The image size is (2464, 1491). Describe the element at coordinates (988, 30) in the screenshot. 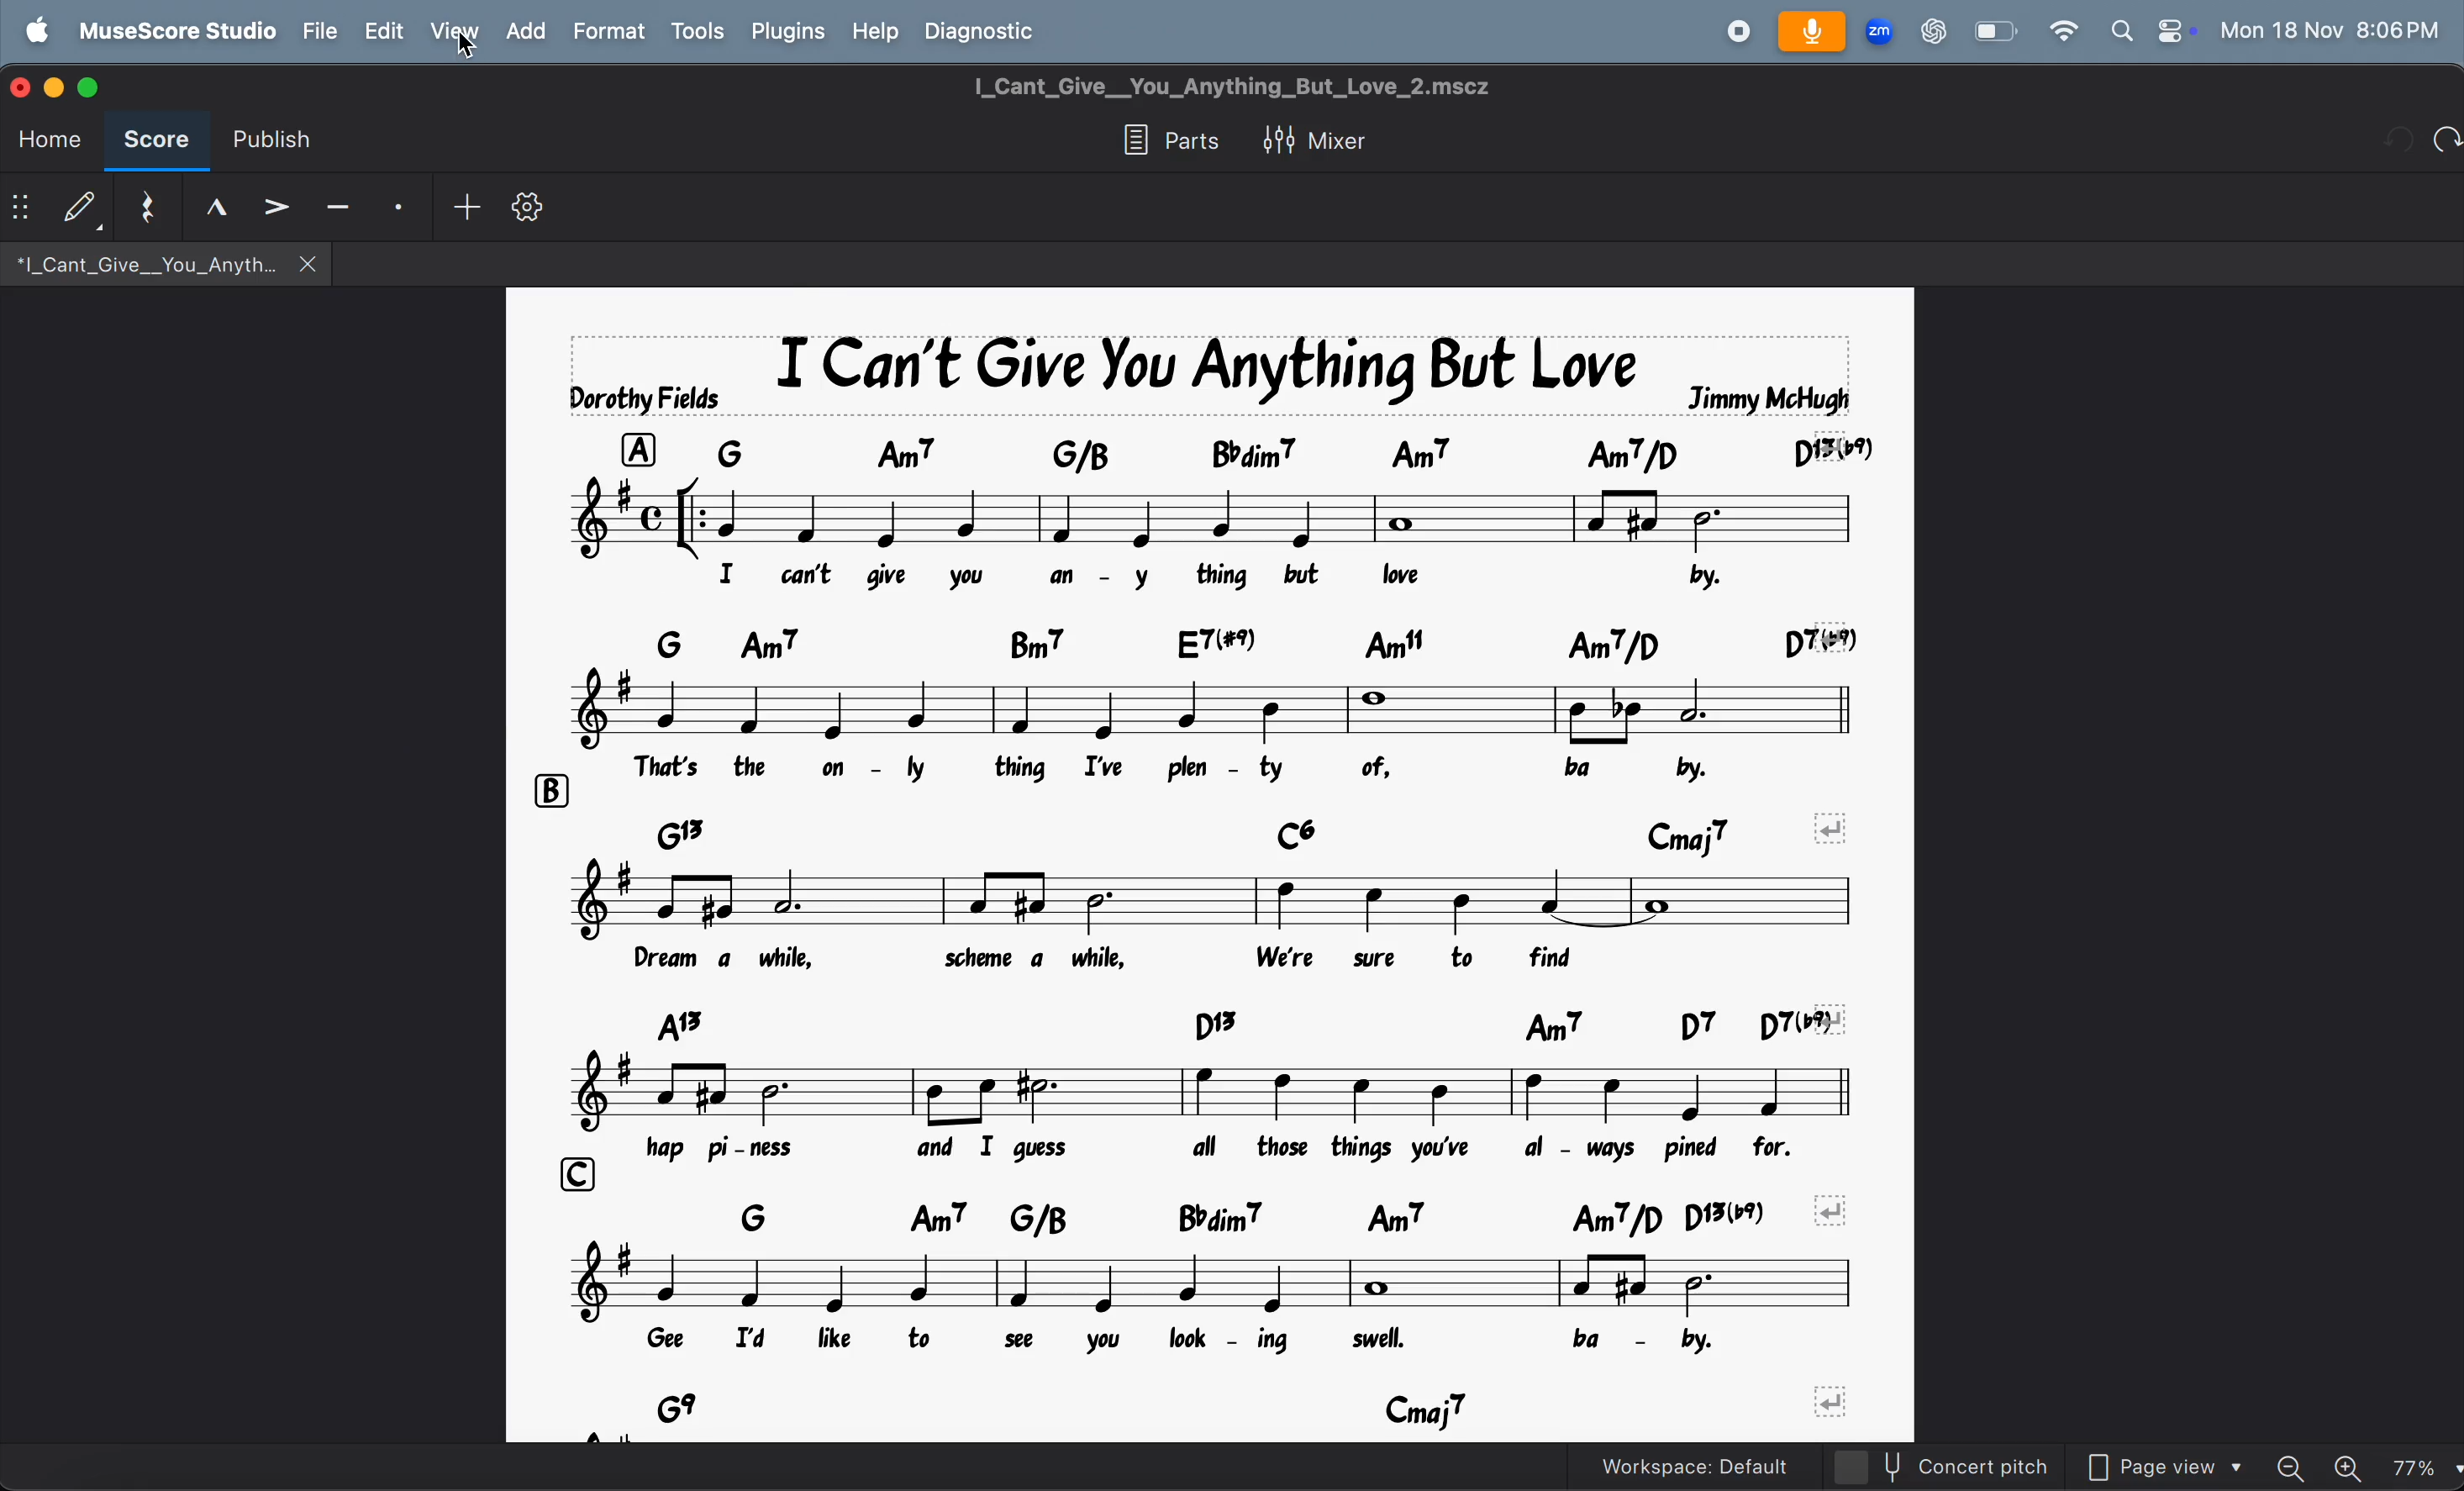

I see `diagnostic` at that location.